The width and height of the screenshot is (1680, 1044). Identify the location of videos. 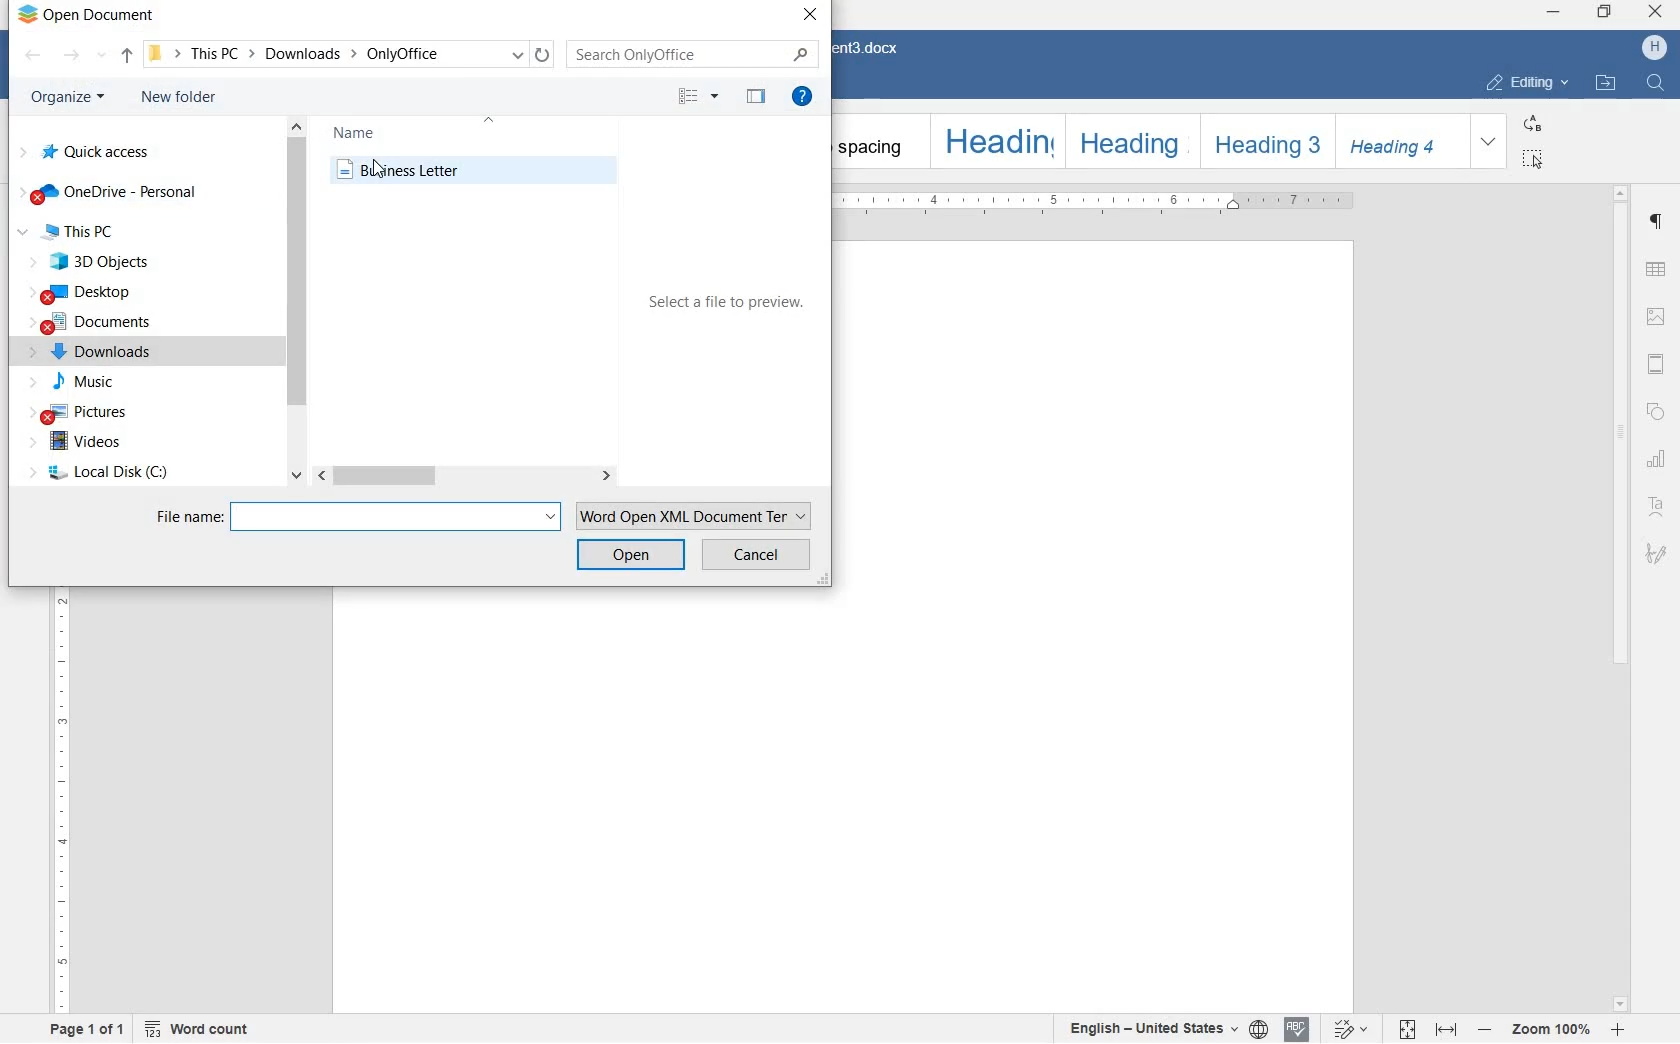
(96, 441).